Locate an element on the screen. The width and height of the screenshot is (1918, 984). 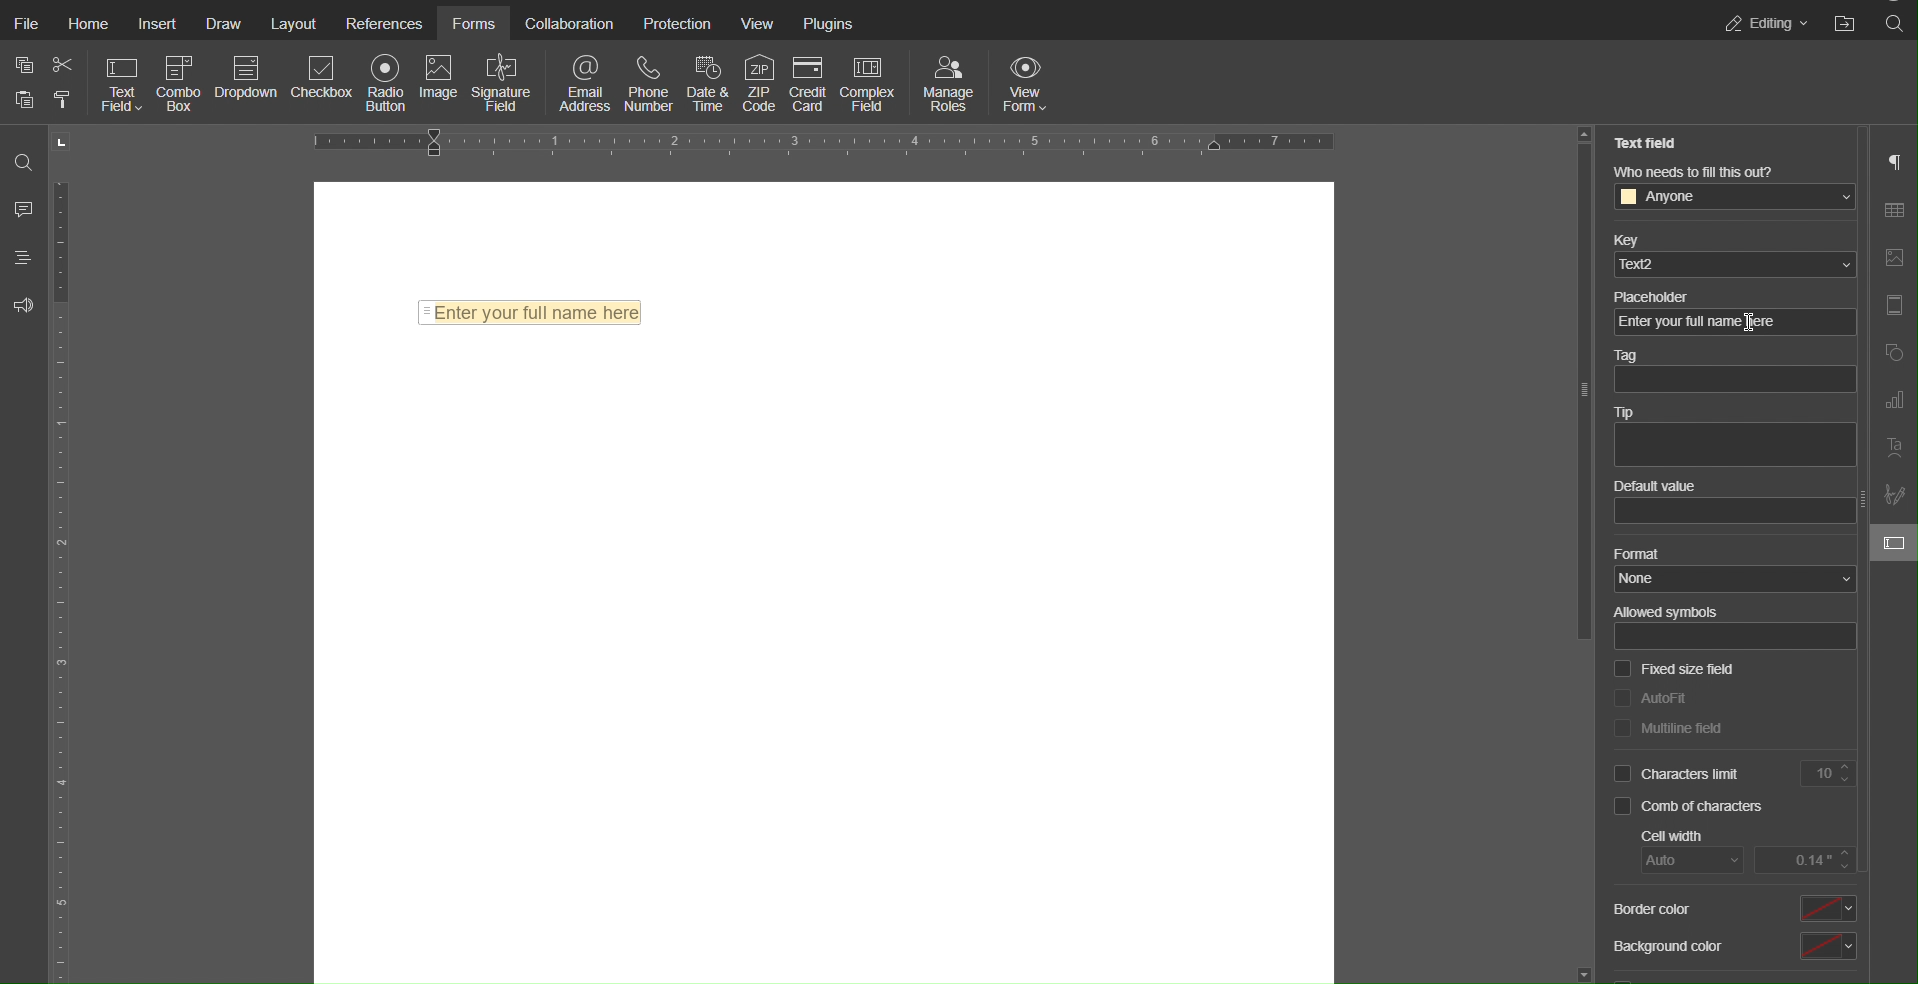
Radio Button is located at coordinates (385, 84).